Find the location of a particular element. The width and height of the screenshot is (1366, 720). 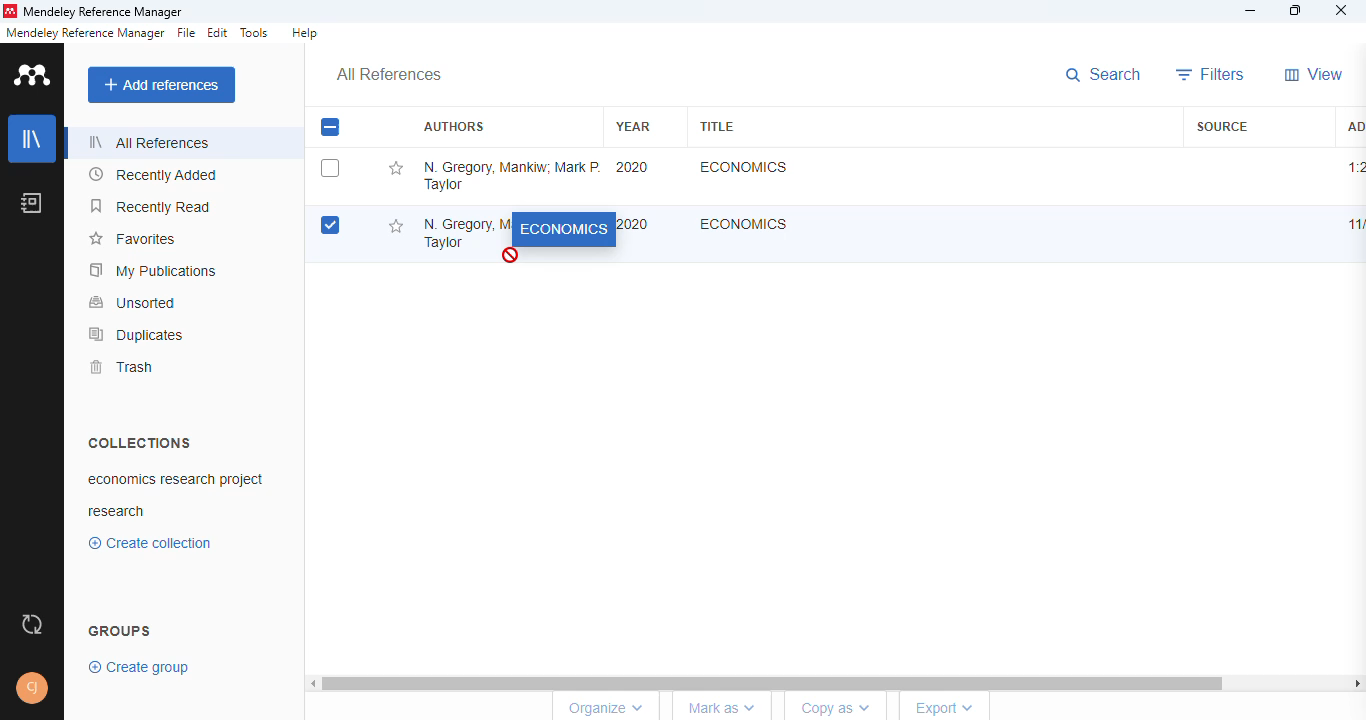

select is located at coordinates (330, 128).